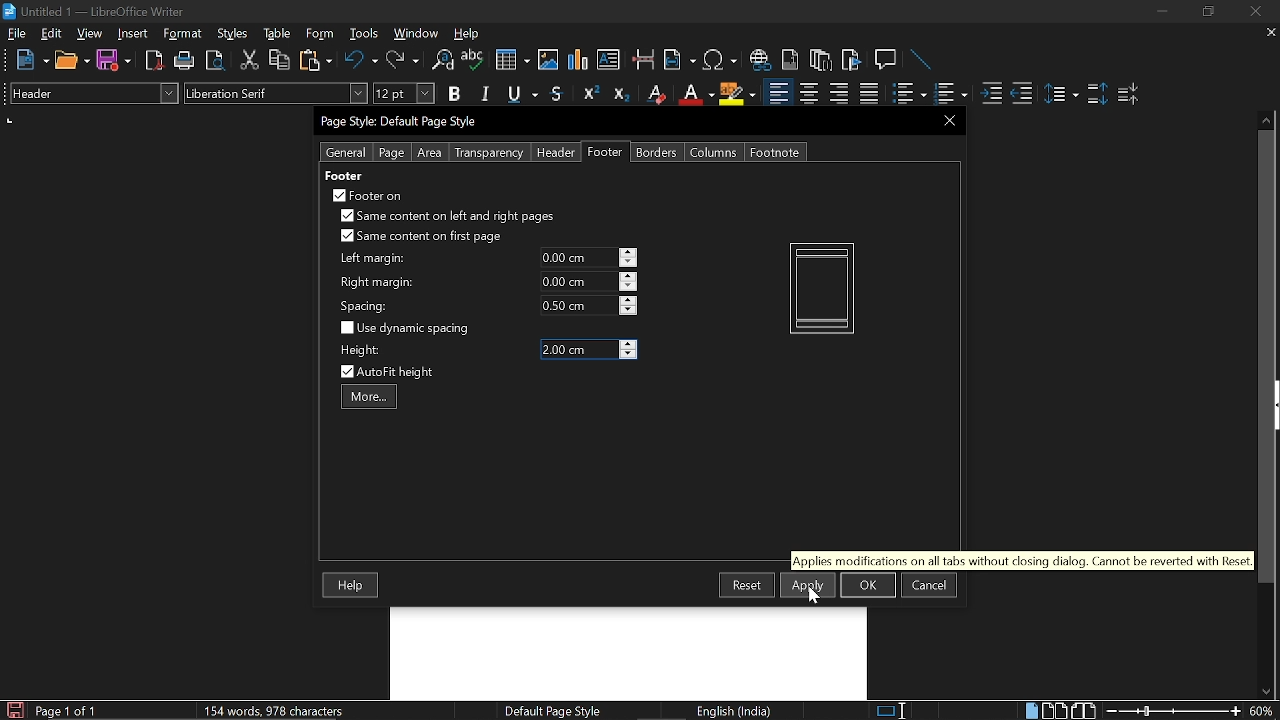  What do you see at coordinates (408, 328) in the screenshot?
I see `Use dynamic spacing` at bounding box center [408, 328].